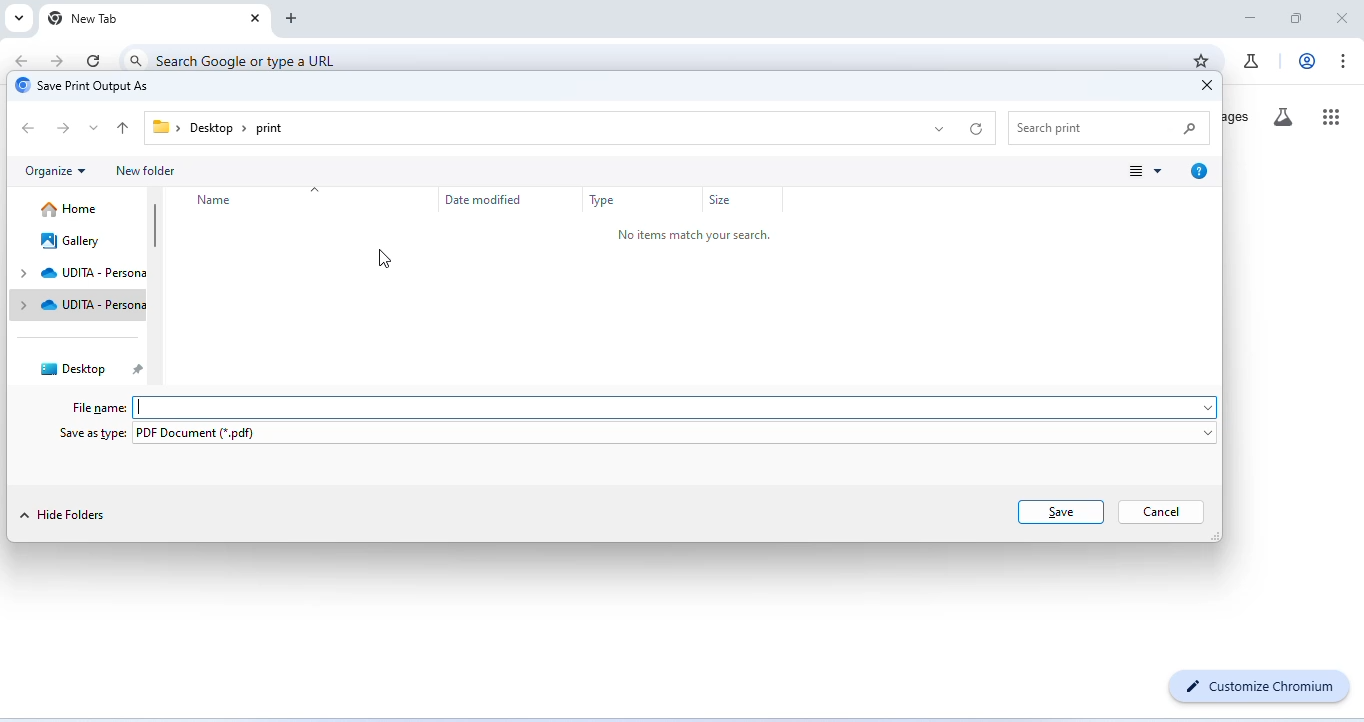 The image size is (1364, 722). Describe the element at coordinates (100, 130) in the screenshot. I see `drop down` at that location.